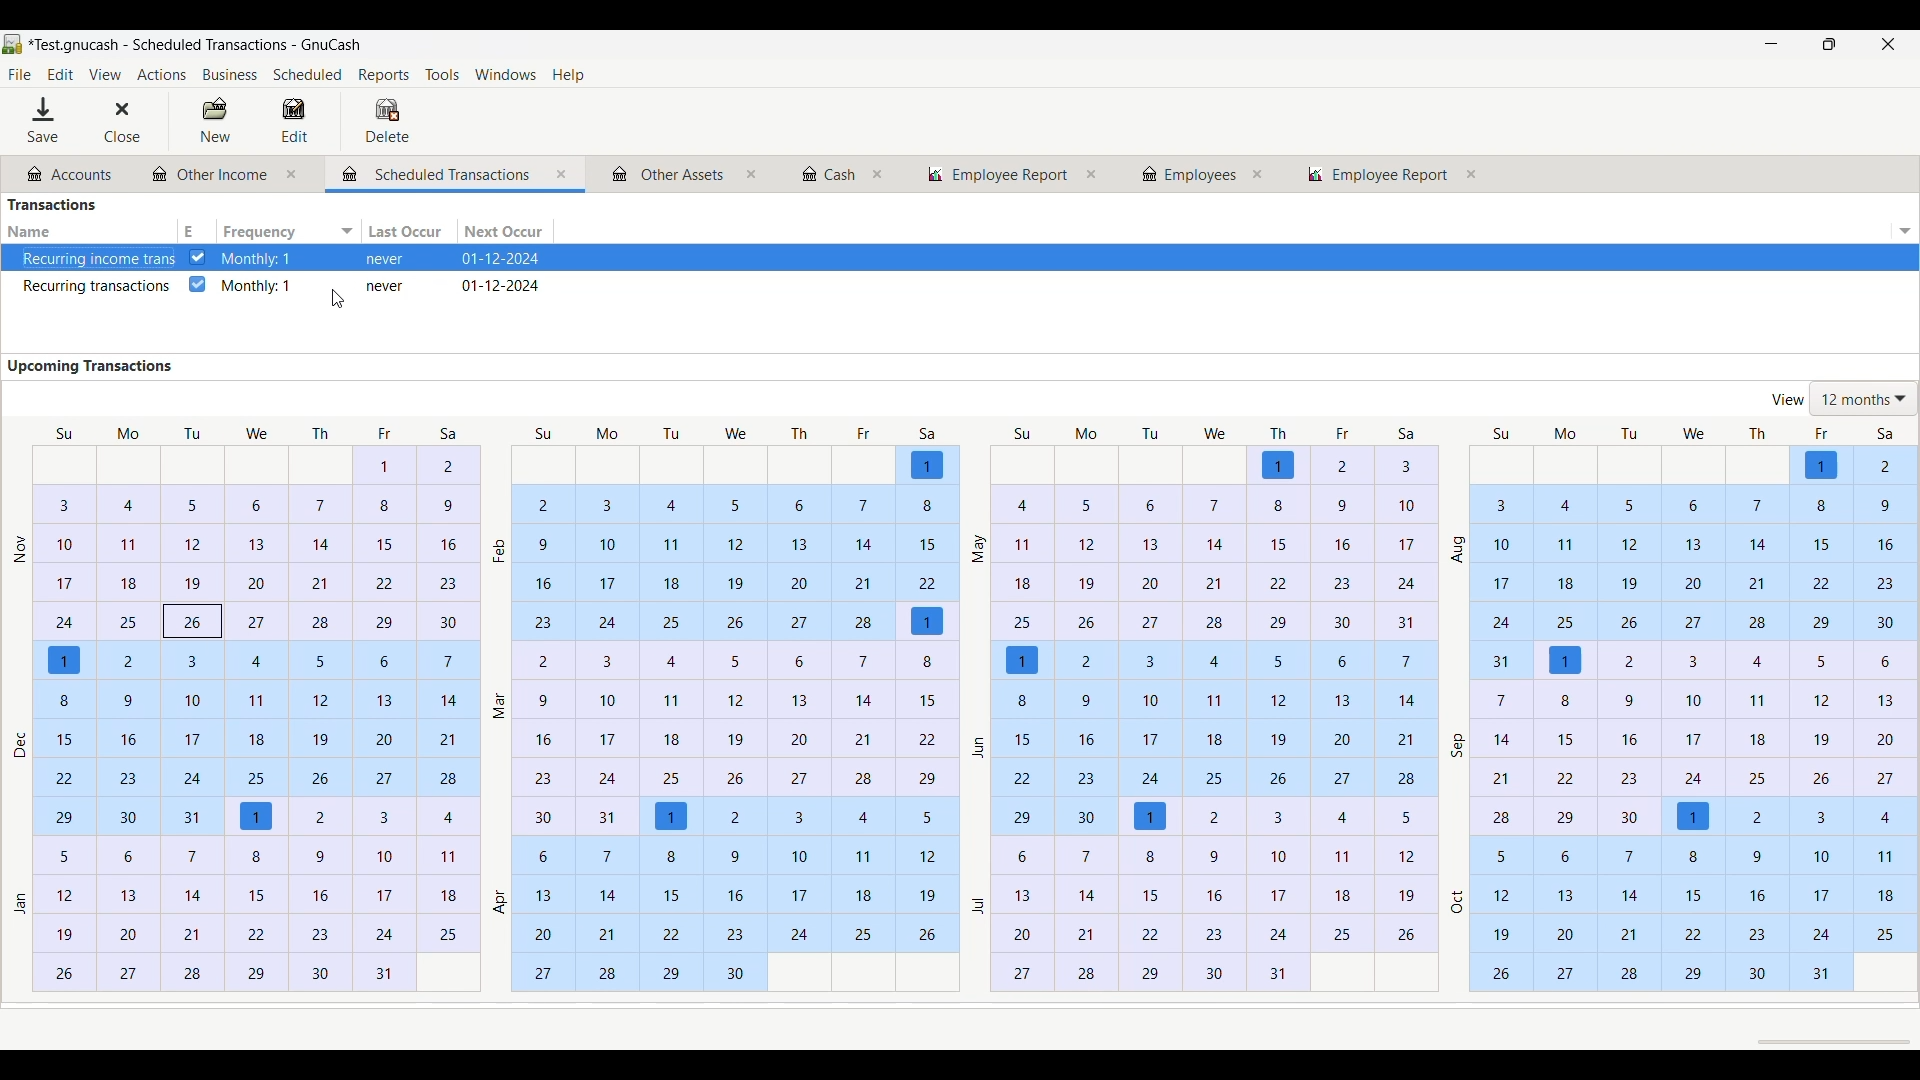 The width and height of the screenshot is (1920, 1080). Describe the element at coordinates (104, 75) in the screenshot. I see `View menu` at that location.